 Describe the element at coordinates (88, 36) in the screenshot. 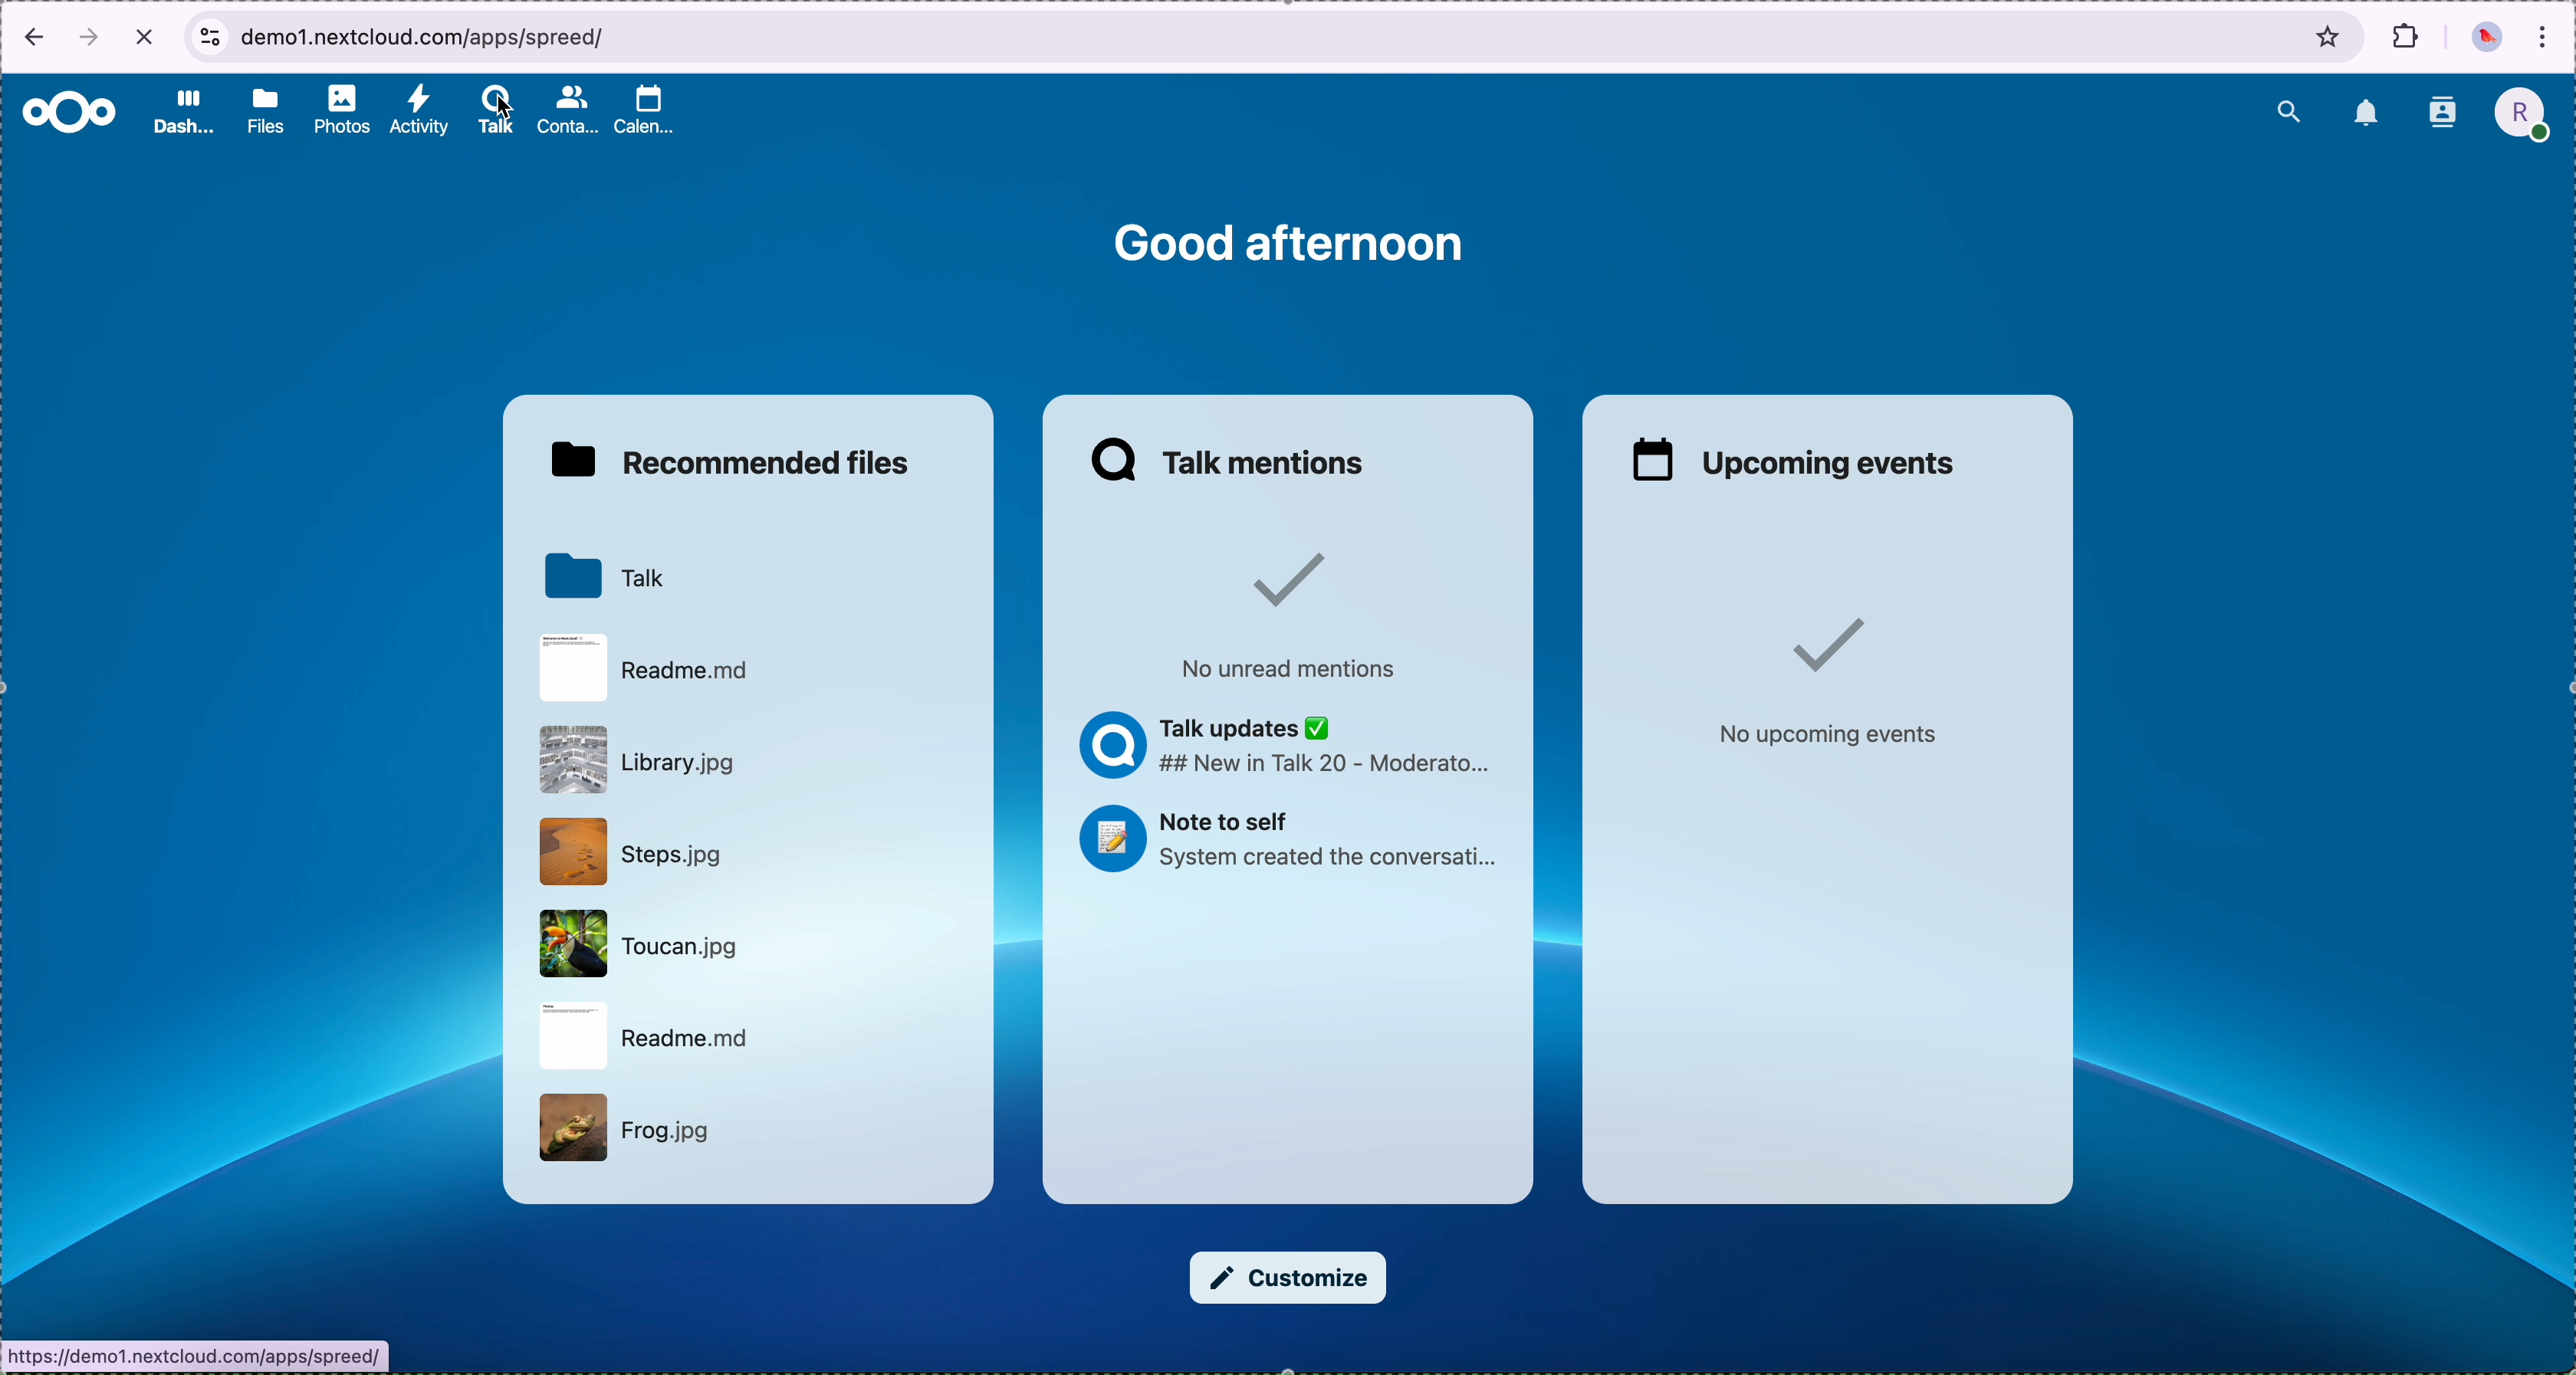

I see `forward` at that location.